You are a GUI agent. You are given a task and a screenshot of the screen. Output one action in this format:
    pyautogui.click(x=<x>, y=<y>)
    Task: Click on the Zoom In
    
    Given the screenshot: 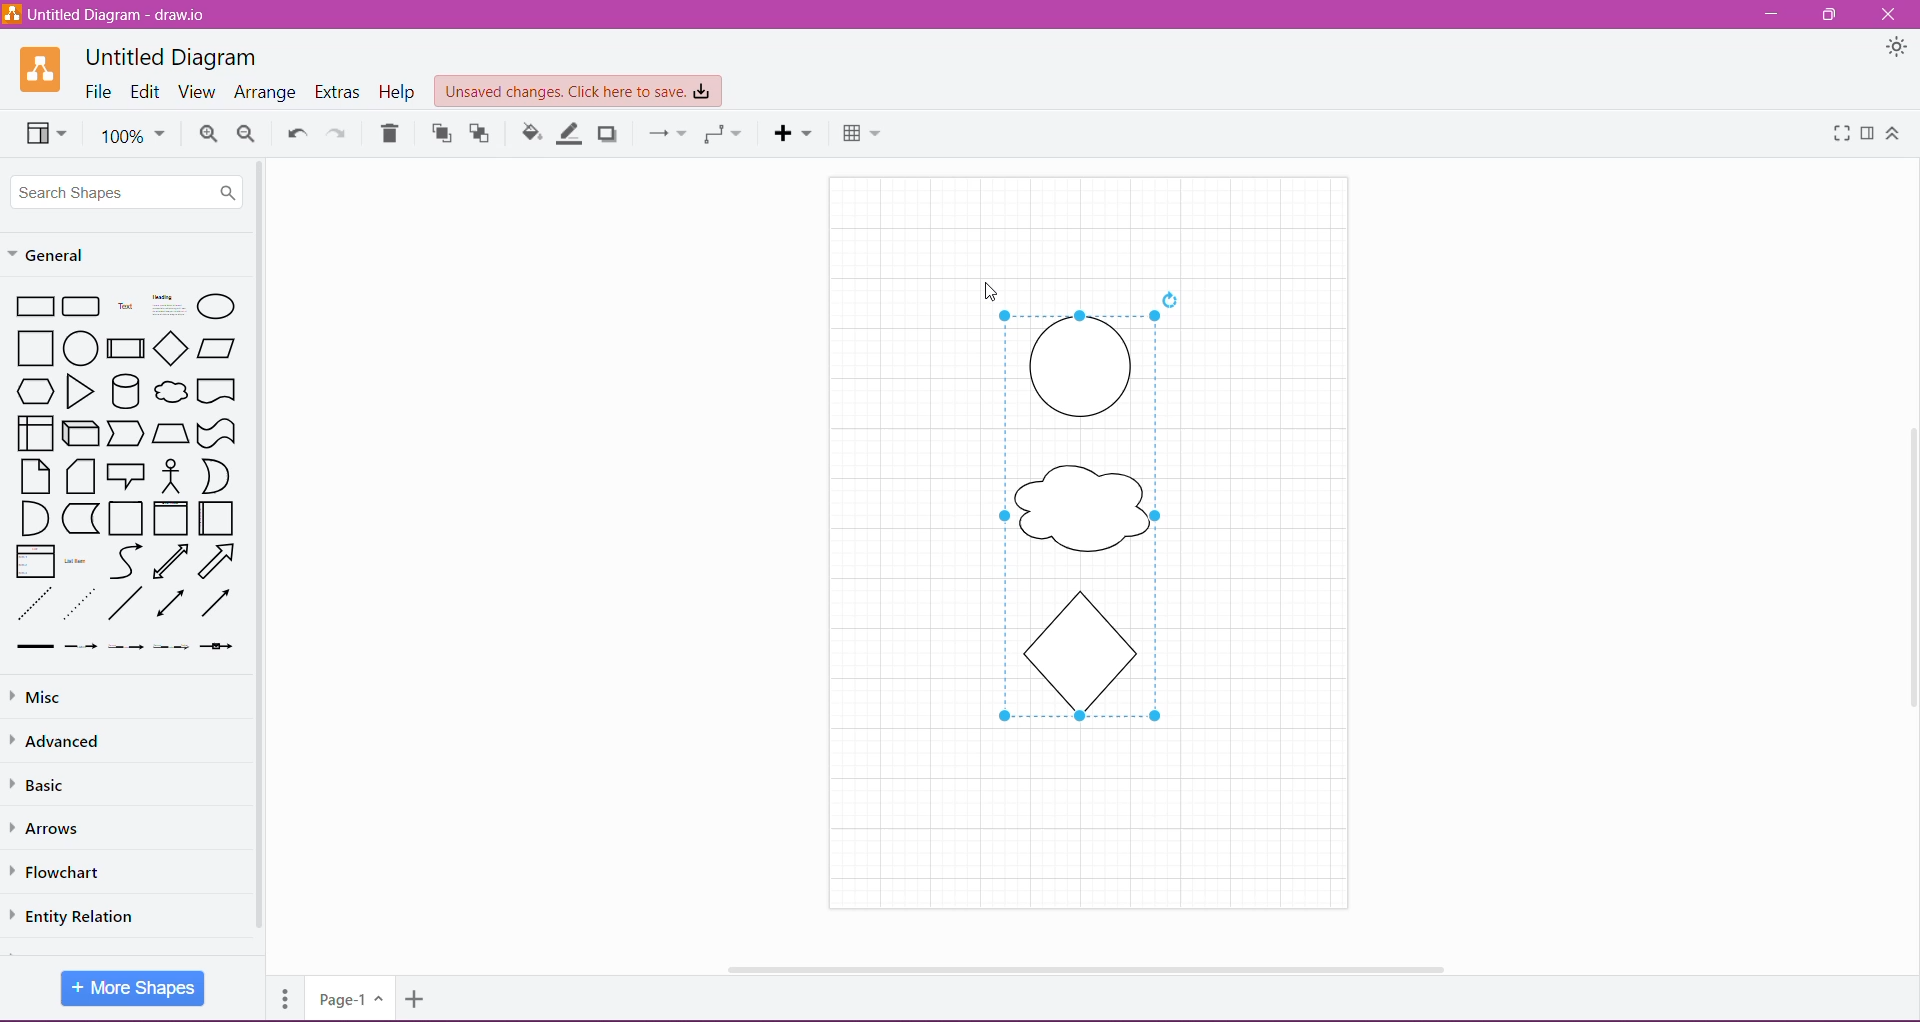 What is the action you would take?
    pyautogui.click(x=208, y=134)
    